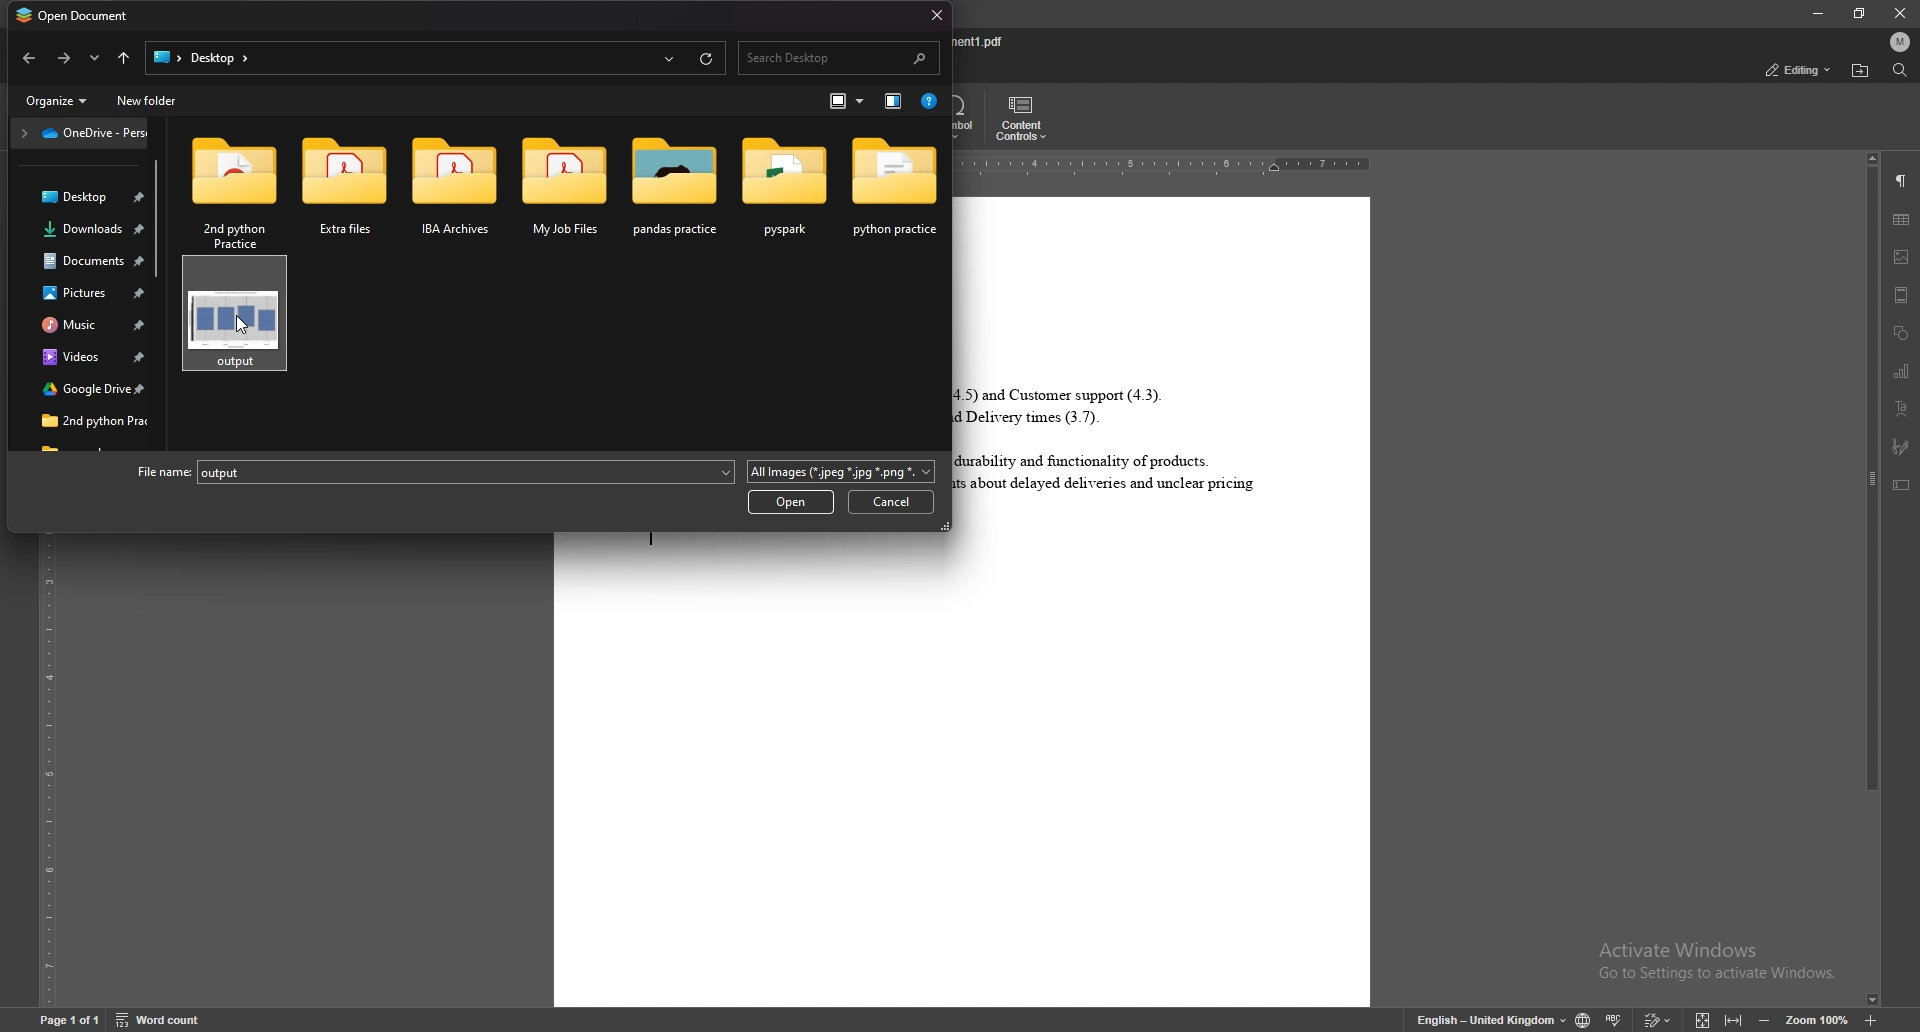  What do you see at coordinates (1861, 14) in the screenshot?
I see `resize` at bounding box center [1861, 14].